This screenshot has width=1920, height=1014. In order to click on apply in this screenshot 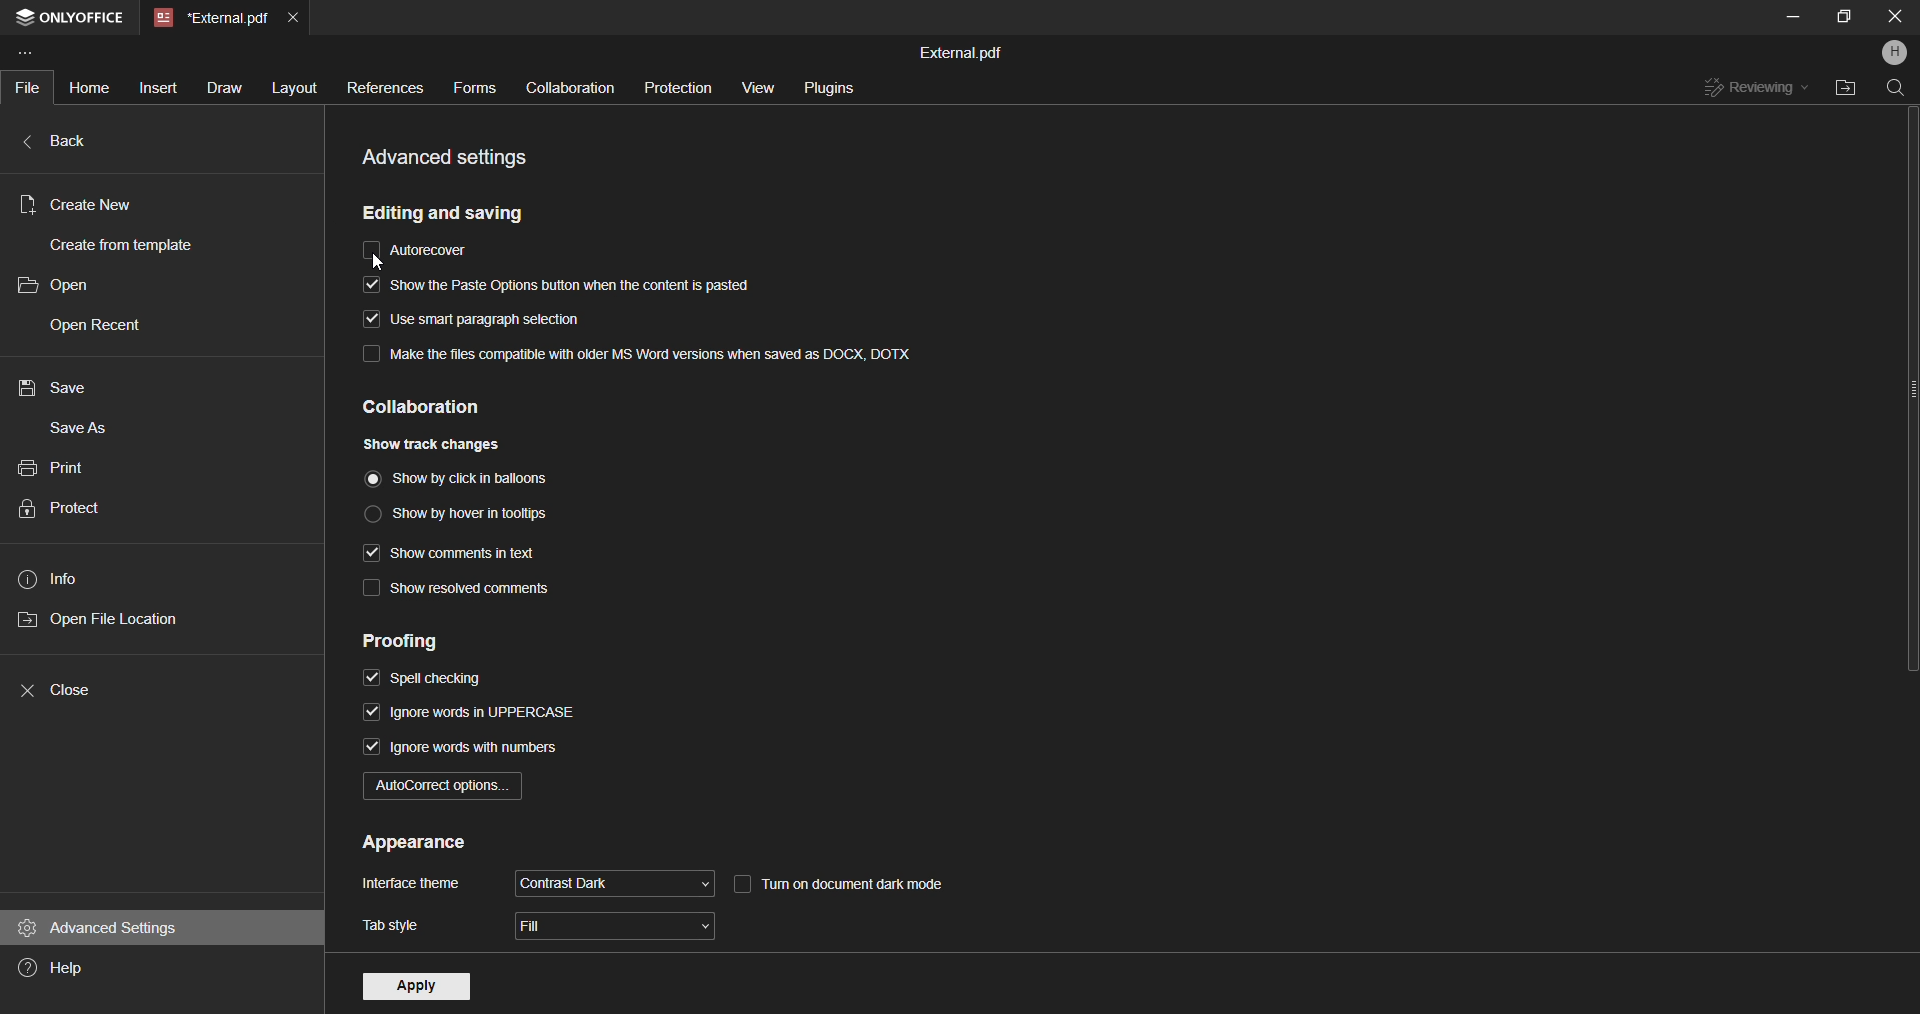, I will do `click(418, 987)`.